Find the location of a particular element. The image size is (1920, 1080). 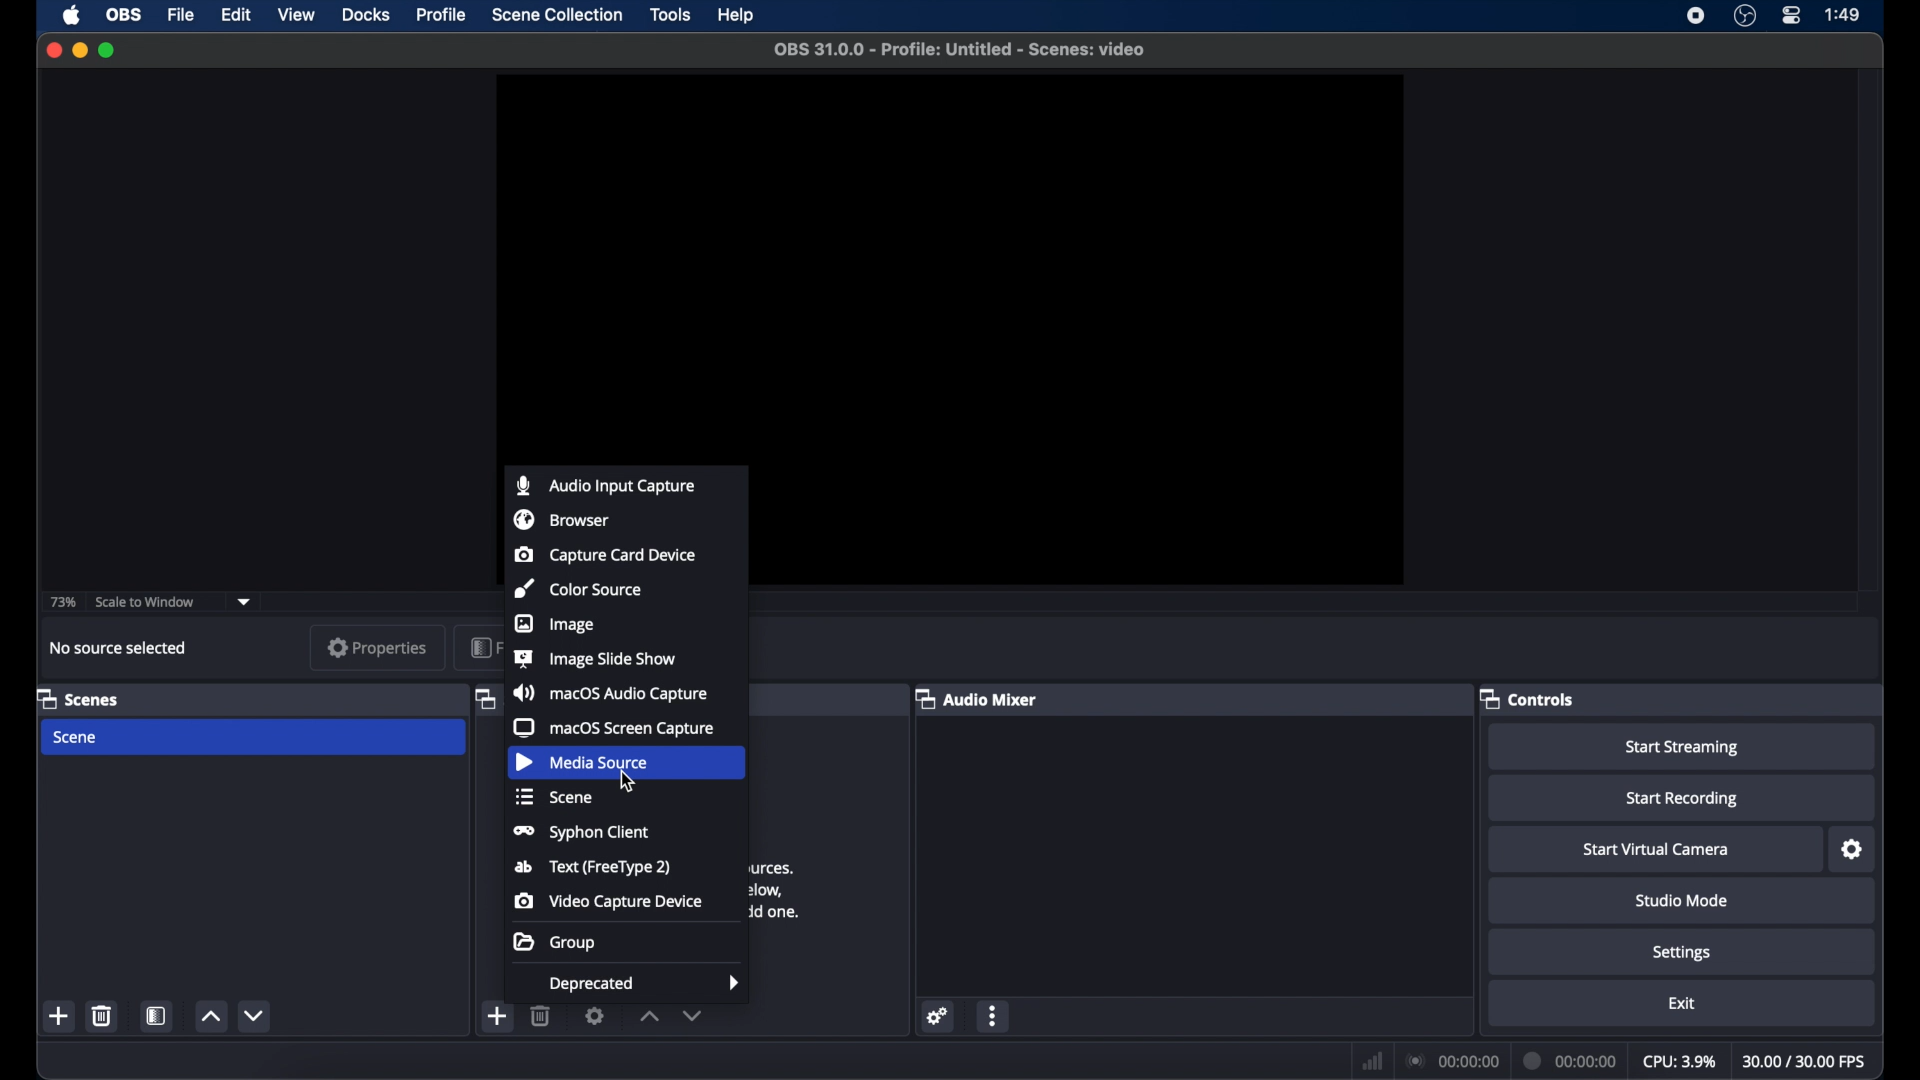

obs studio is located at coordinates (1745, 16).